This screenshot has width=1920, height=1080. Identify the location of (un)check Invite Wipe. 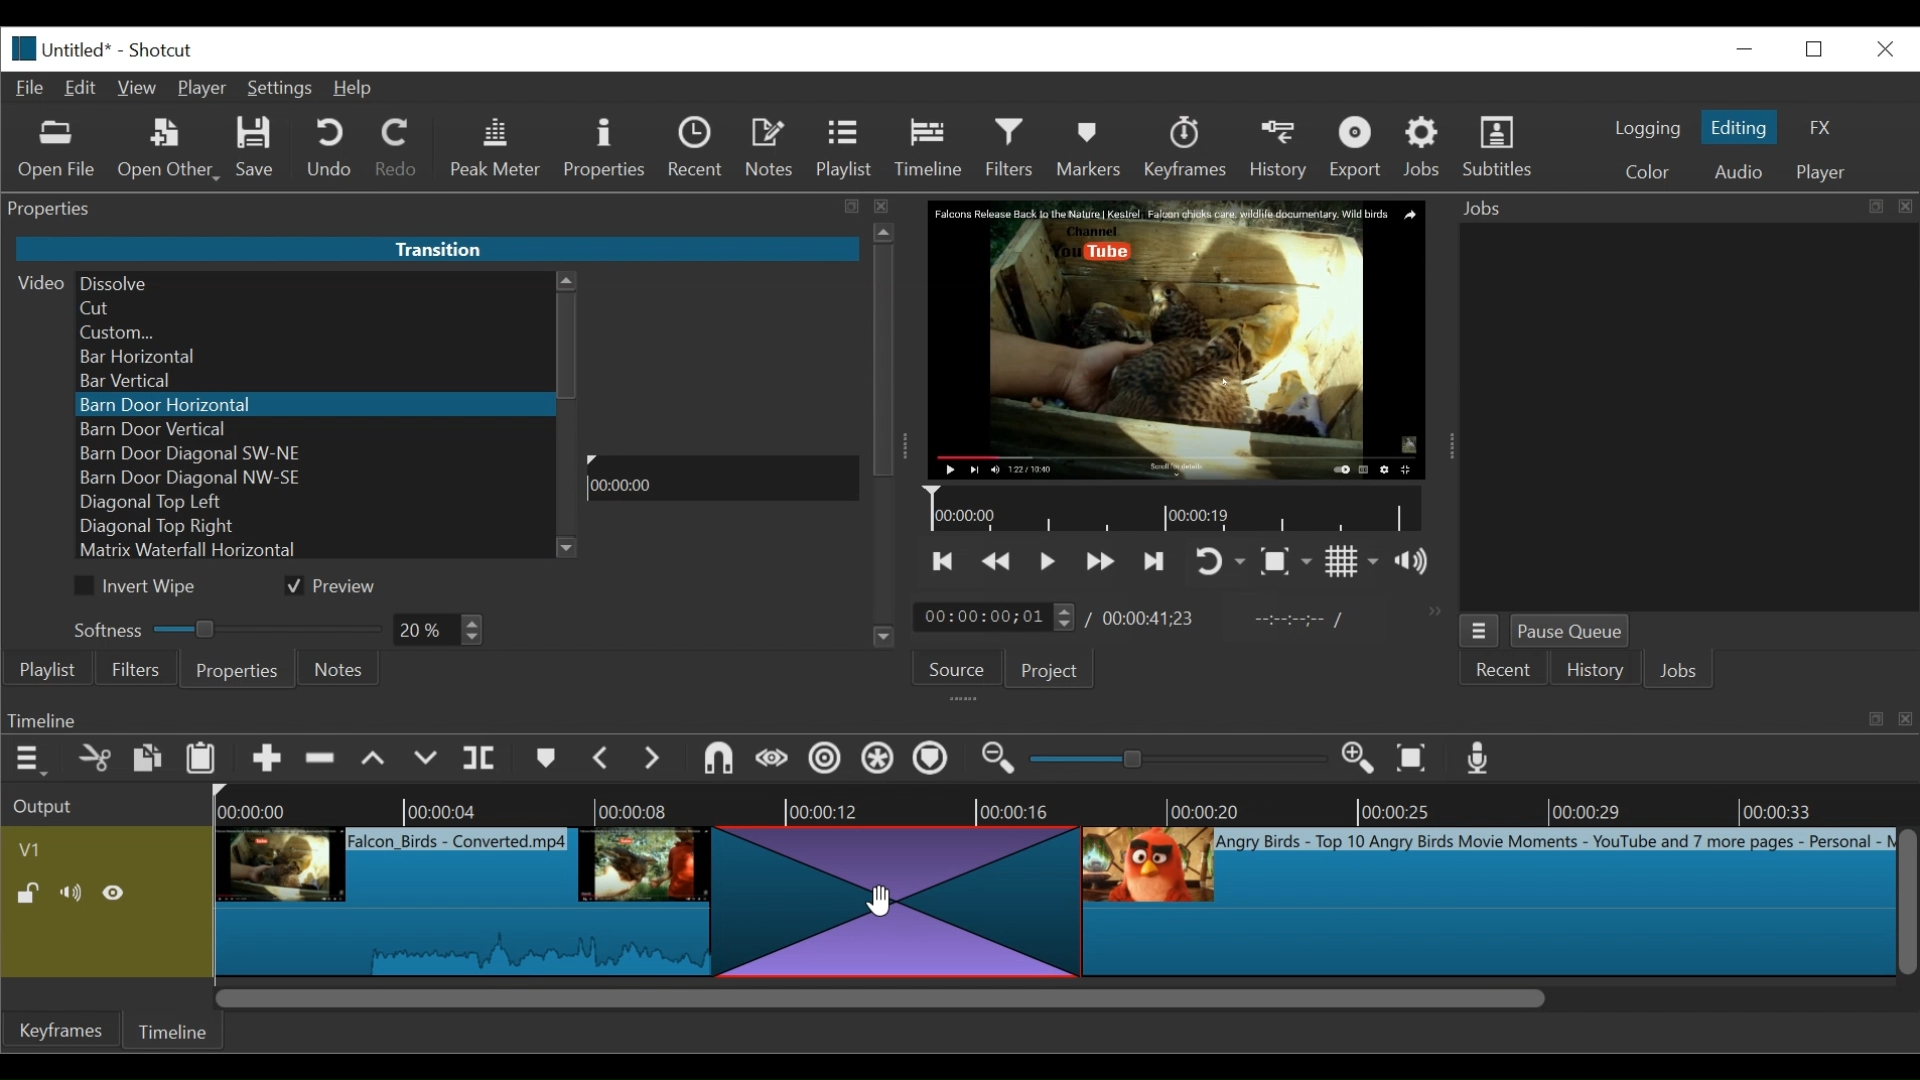
(142, 586).